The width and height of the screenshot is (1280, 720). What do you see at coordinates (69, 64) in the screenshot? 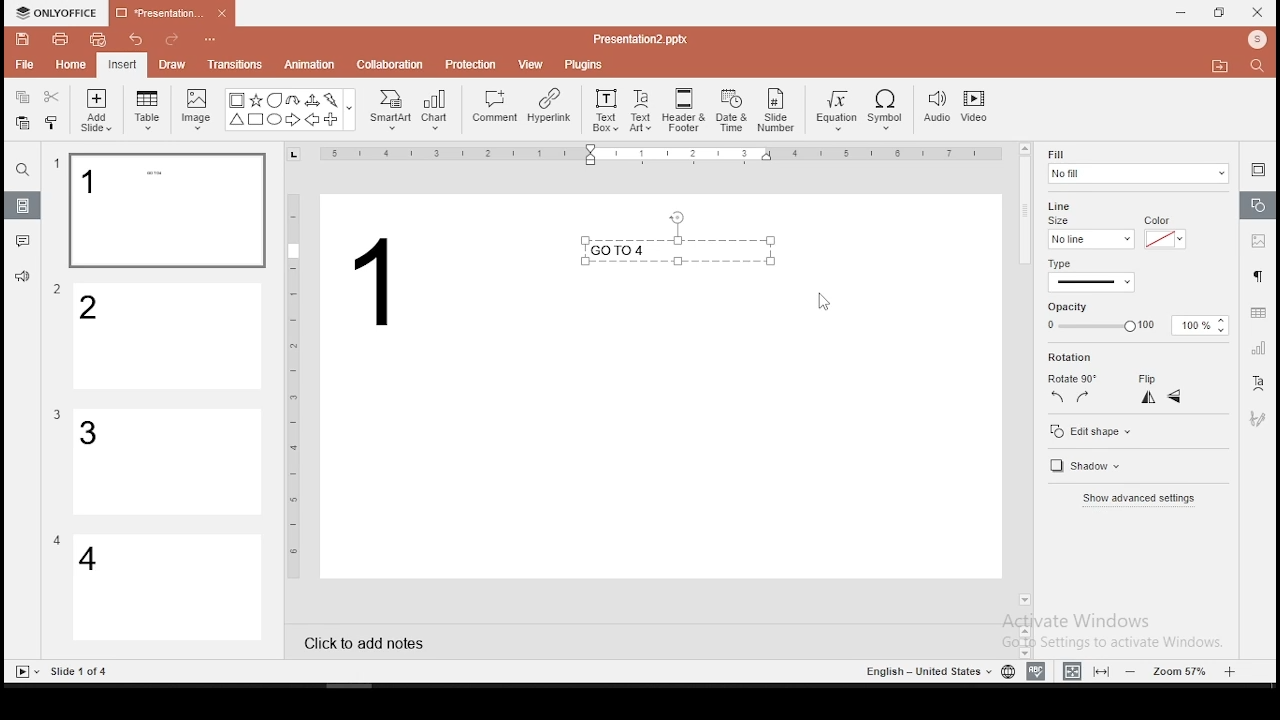
I see `home` at bounding box center [69, 64].